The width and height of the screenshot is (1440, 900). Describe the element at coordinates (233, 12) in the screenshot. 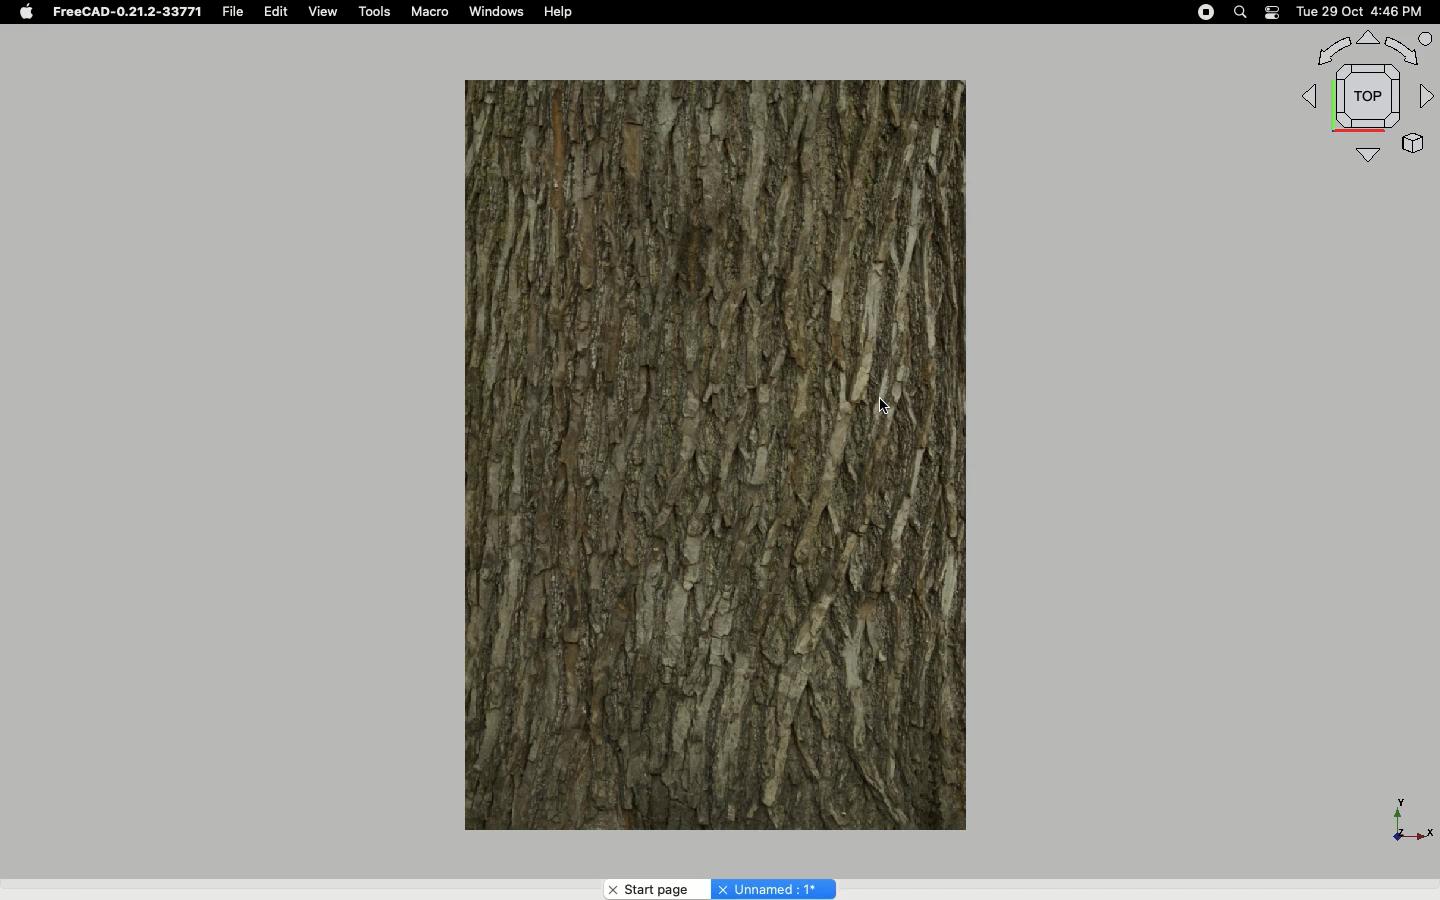

I see `File` at that location.